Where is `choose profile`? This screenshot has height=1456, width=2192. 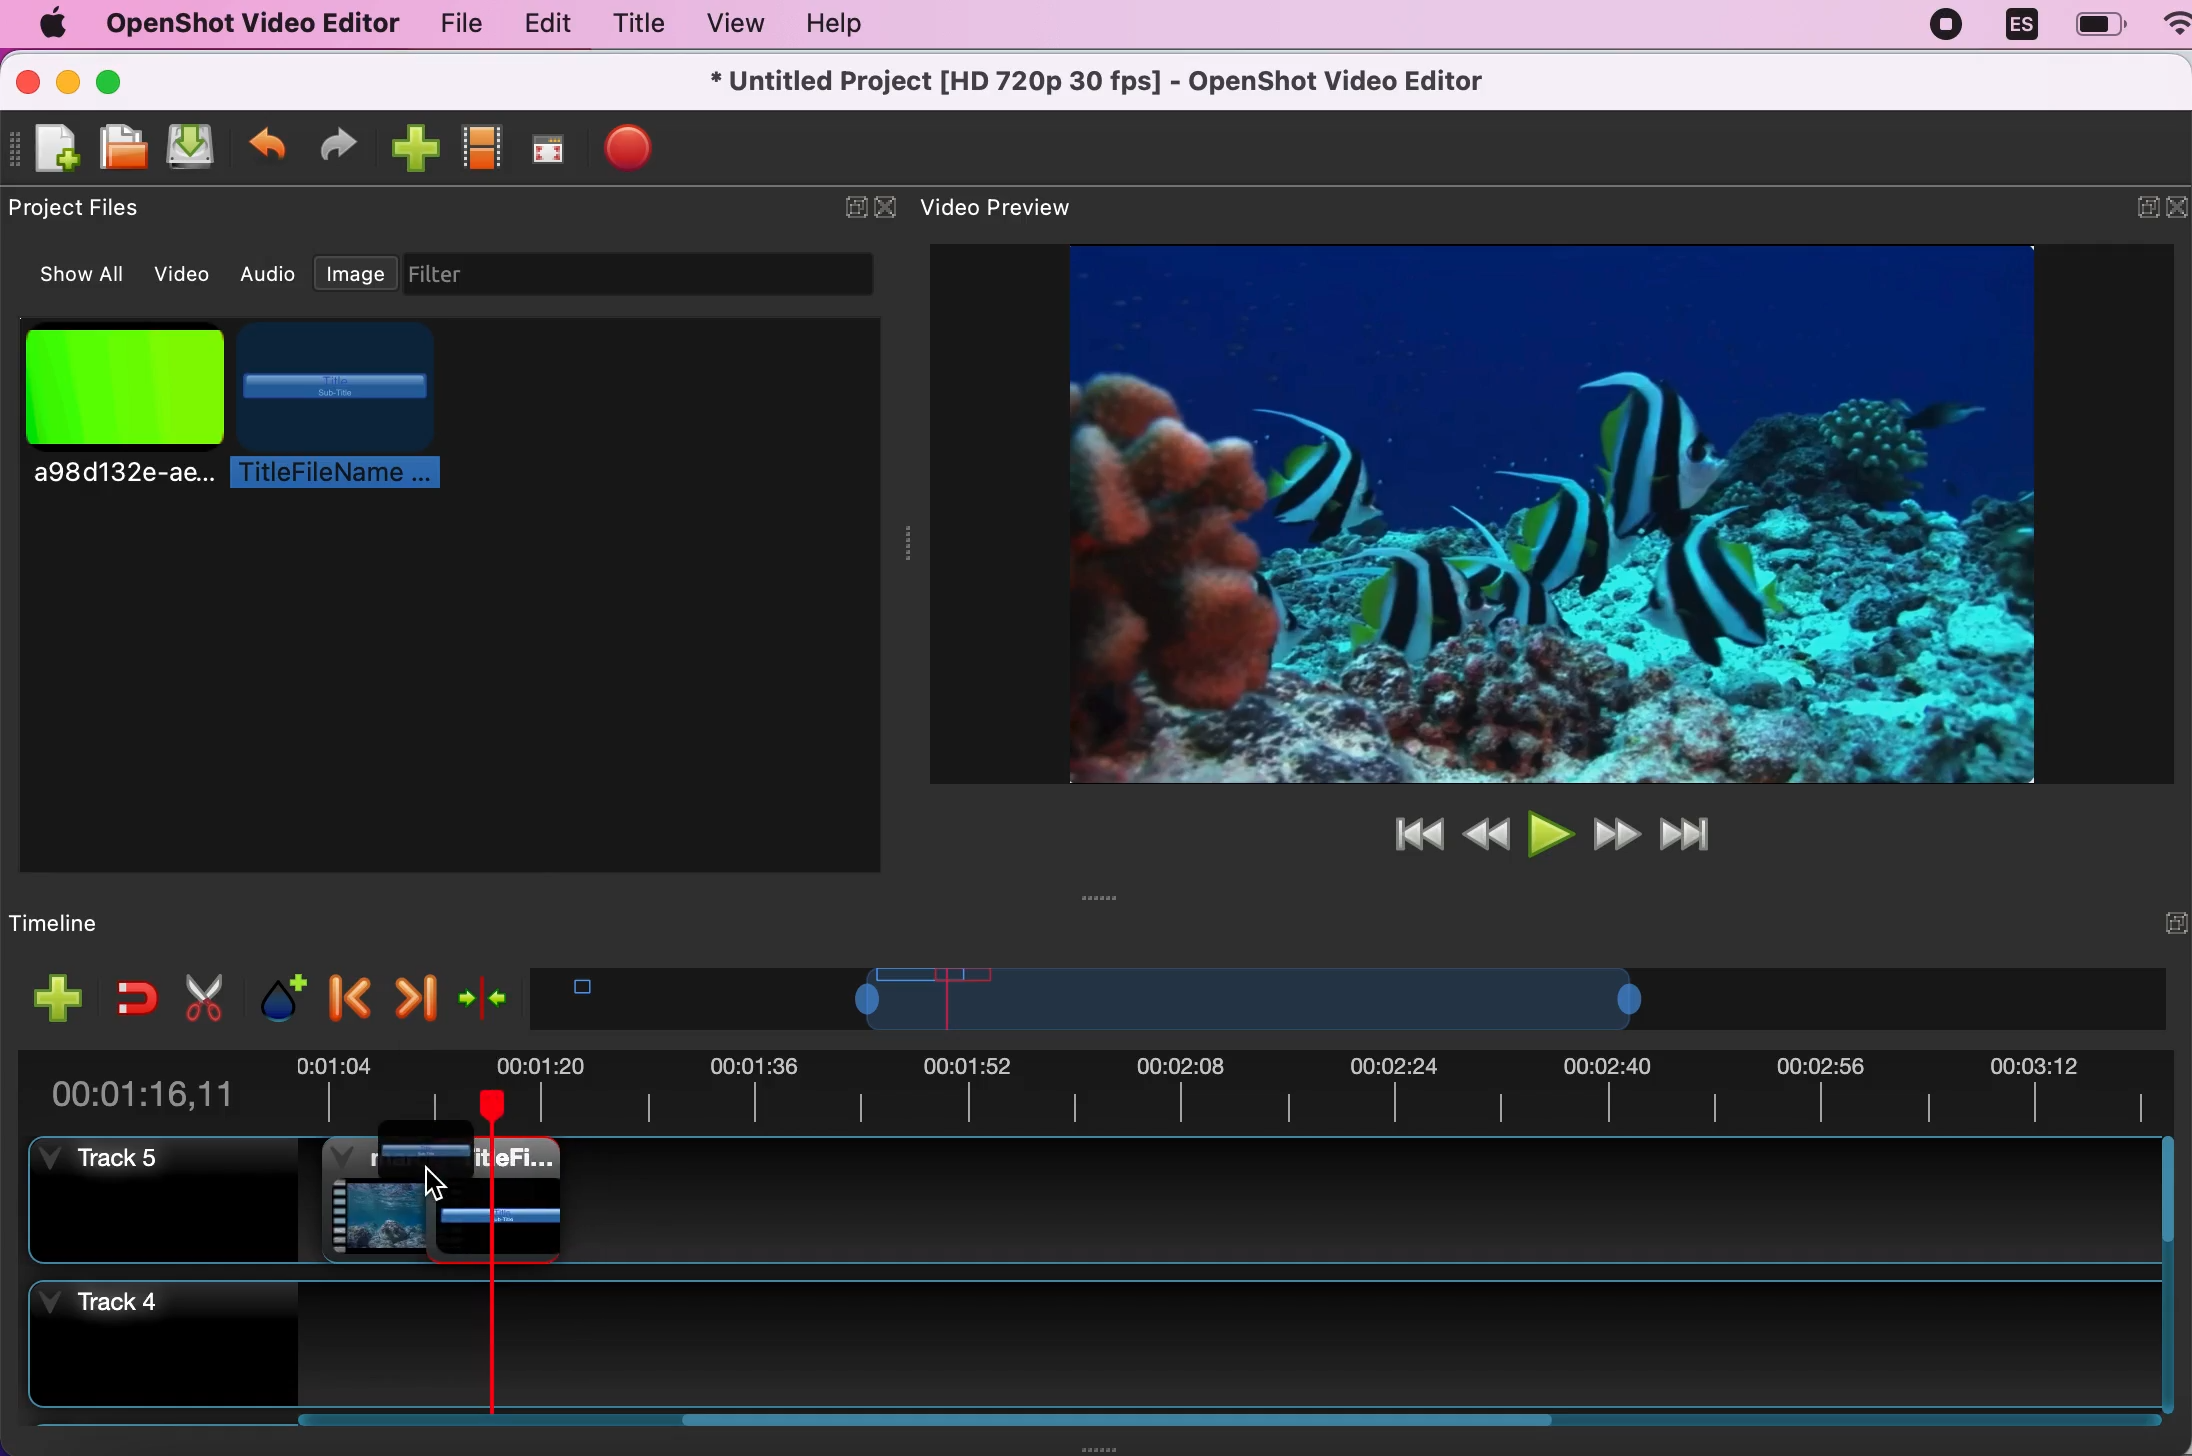
choose profile is located at coordinates (484, 145).